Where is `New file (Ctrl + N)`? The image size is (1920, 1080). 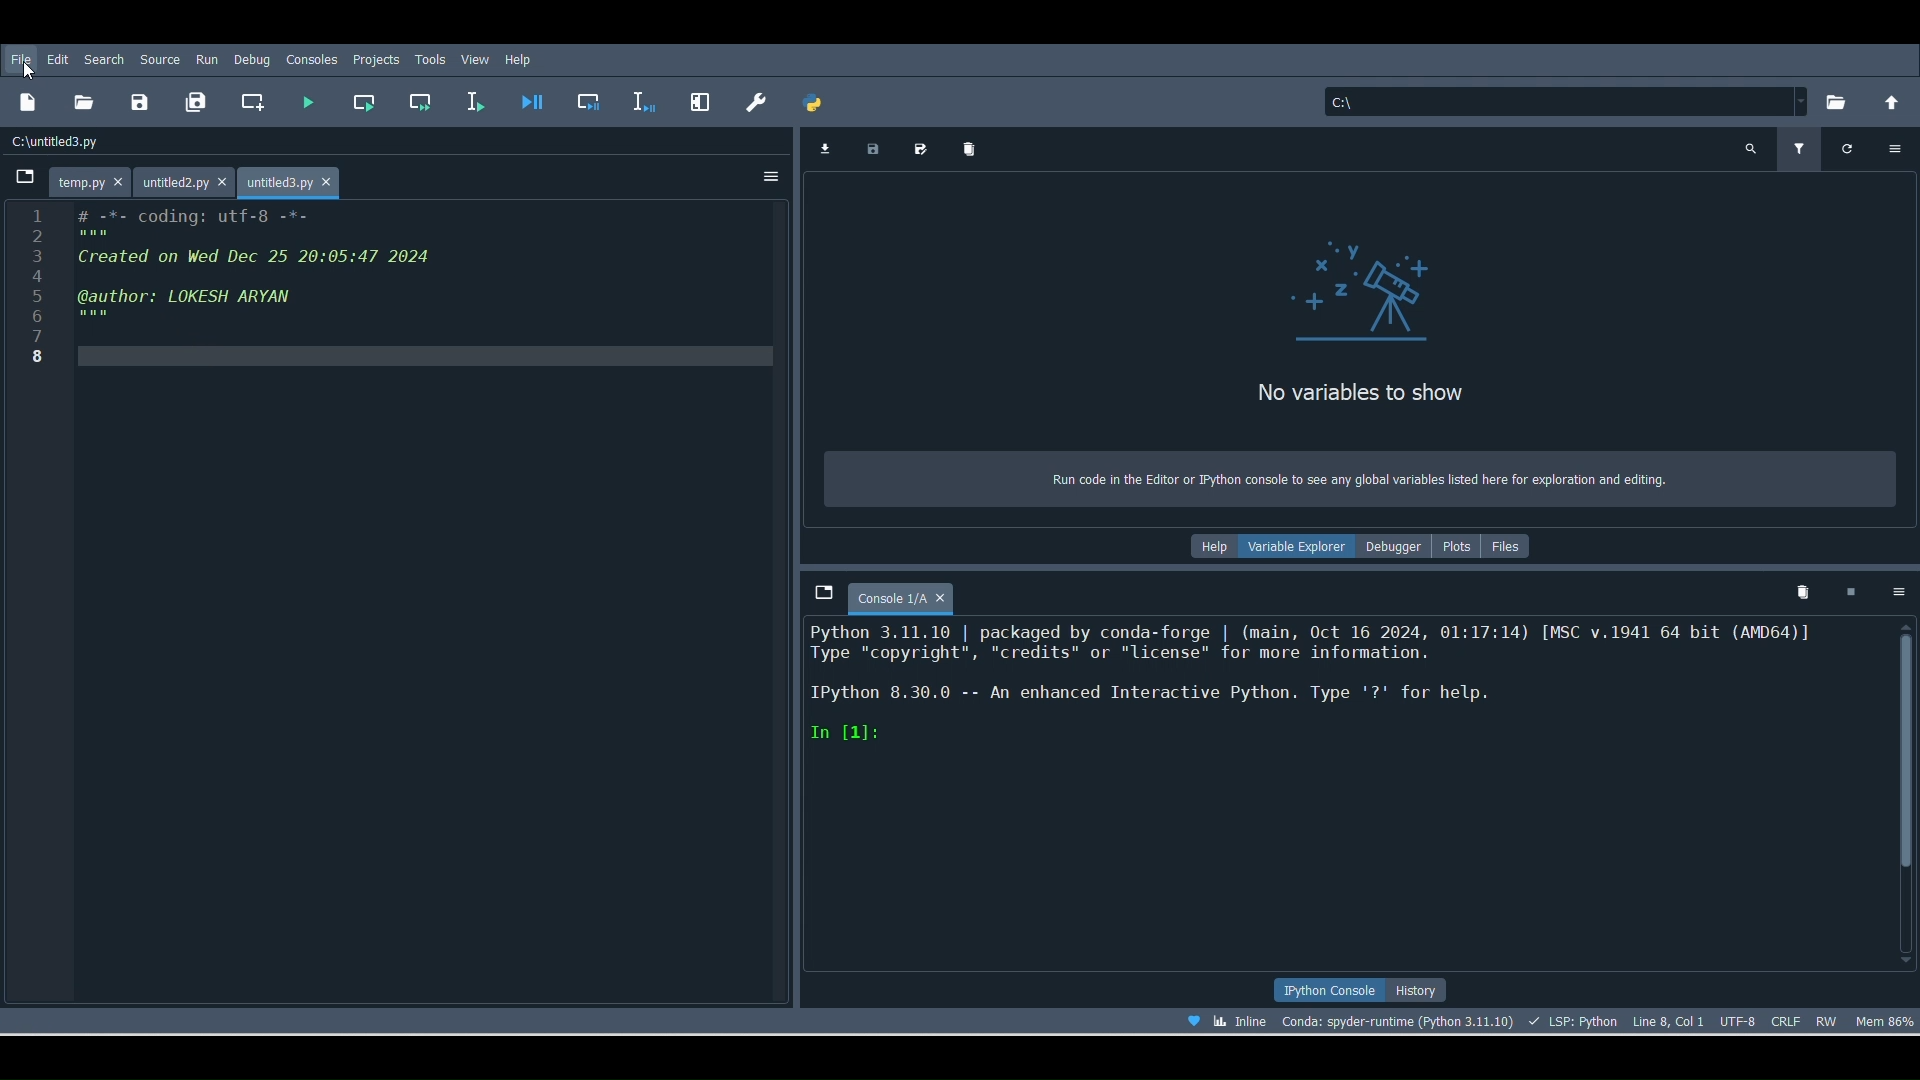
New file (Ctrl + N) is located at coordinates (28, 107).